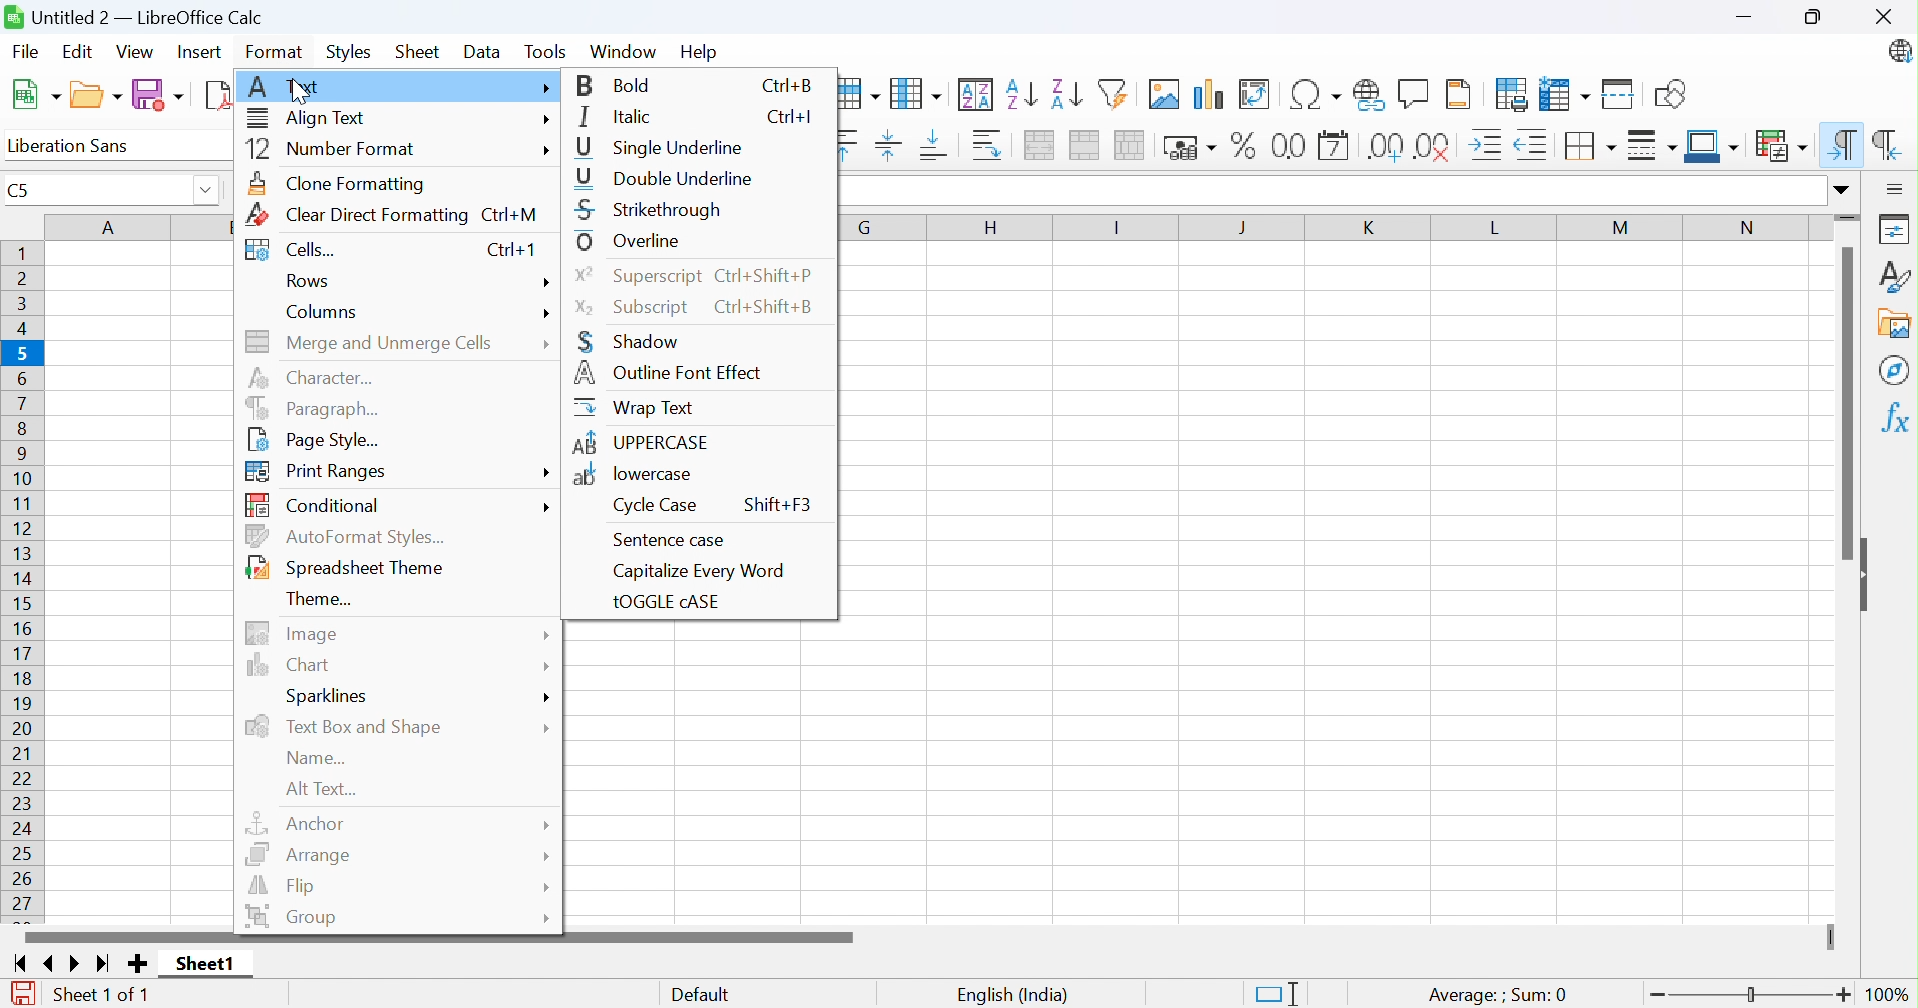 The height and width of the screenshot is (1008, 1918). Describe the element at coordinates (697, 574) in the screenshot. I see `Capitalize every word` at that location.